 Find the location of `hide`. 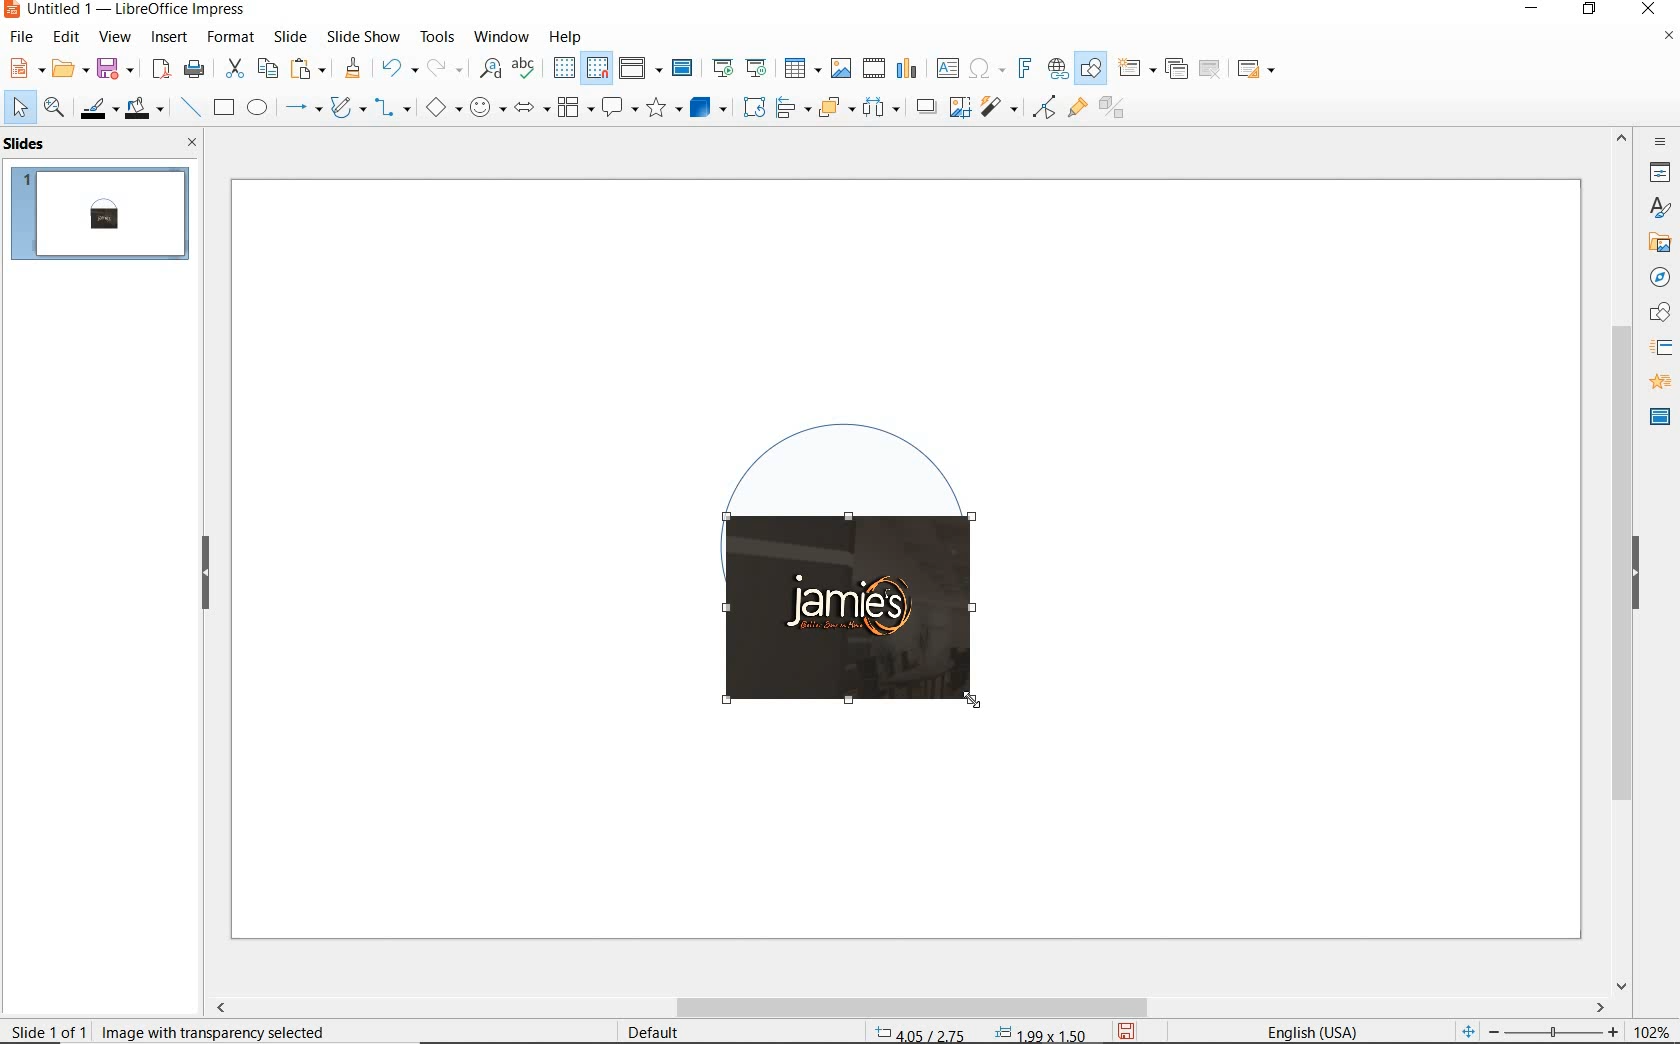

hide is located at coordinates (1636, 575).